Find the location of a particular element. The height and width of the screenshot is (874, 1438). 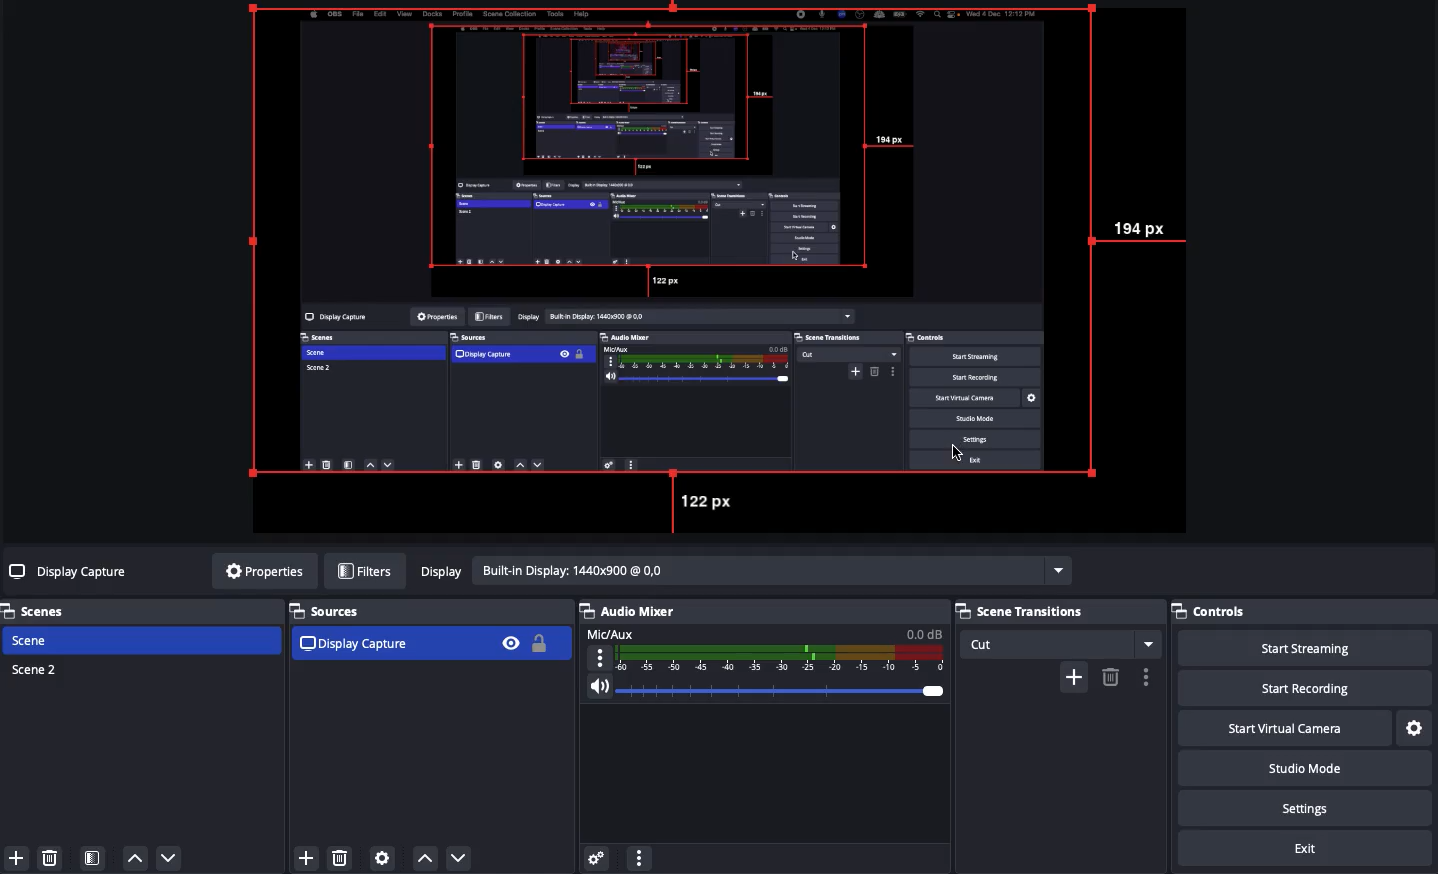

Settings is located at coordinates (1317, 808).